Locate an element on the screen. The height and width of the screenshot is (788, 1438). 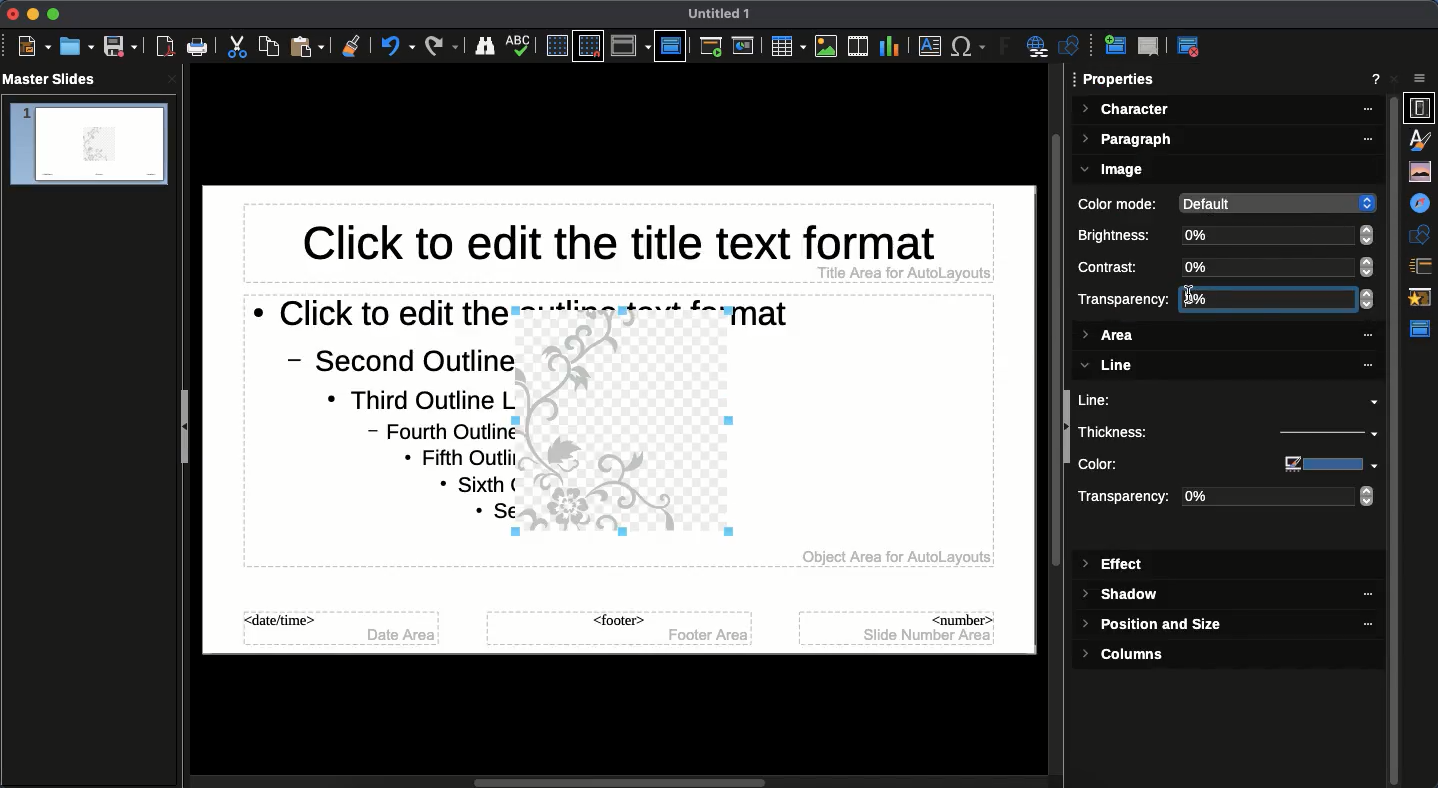
Master slide is located at coordinates (1423, 329).